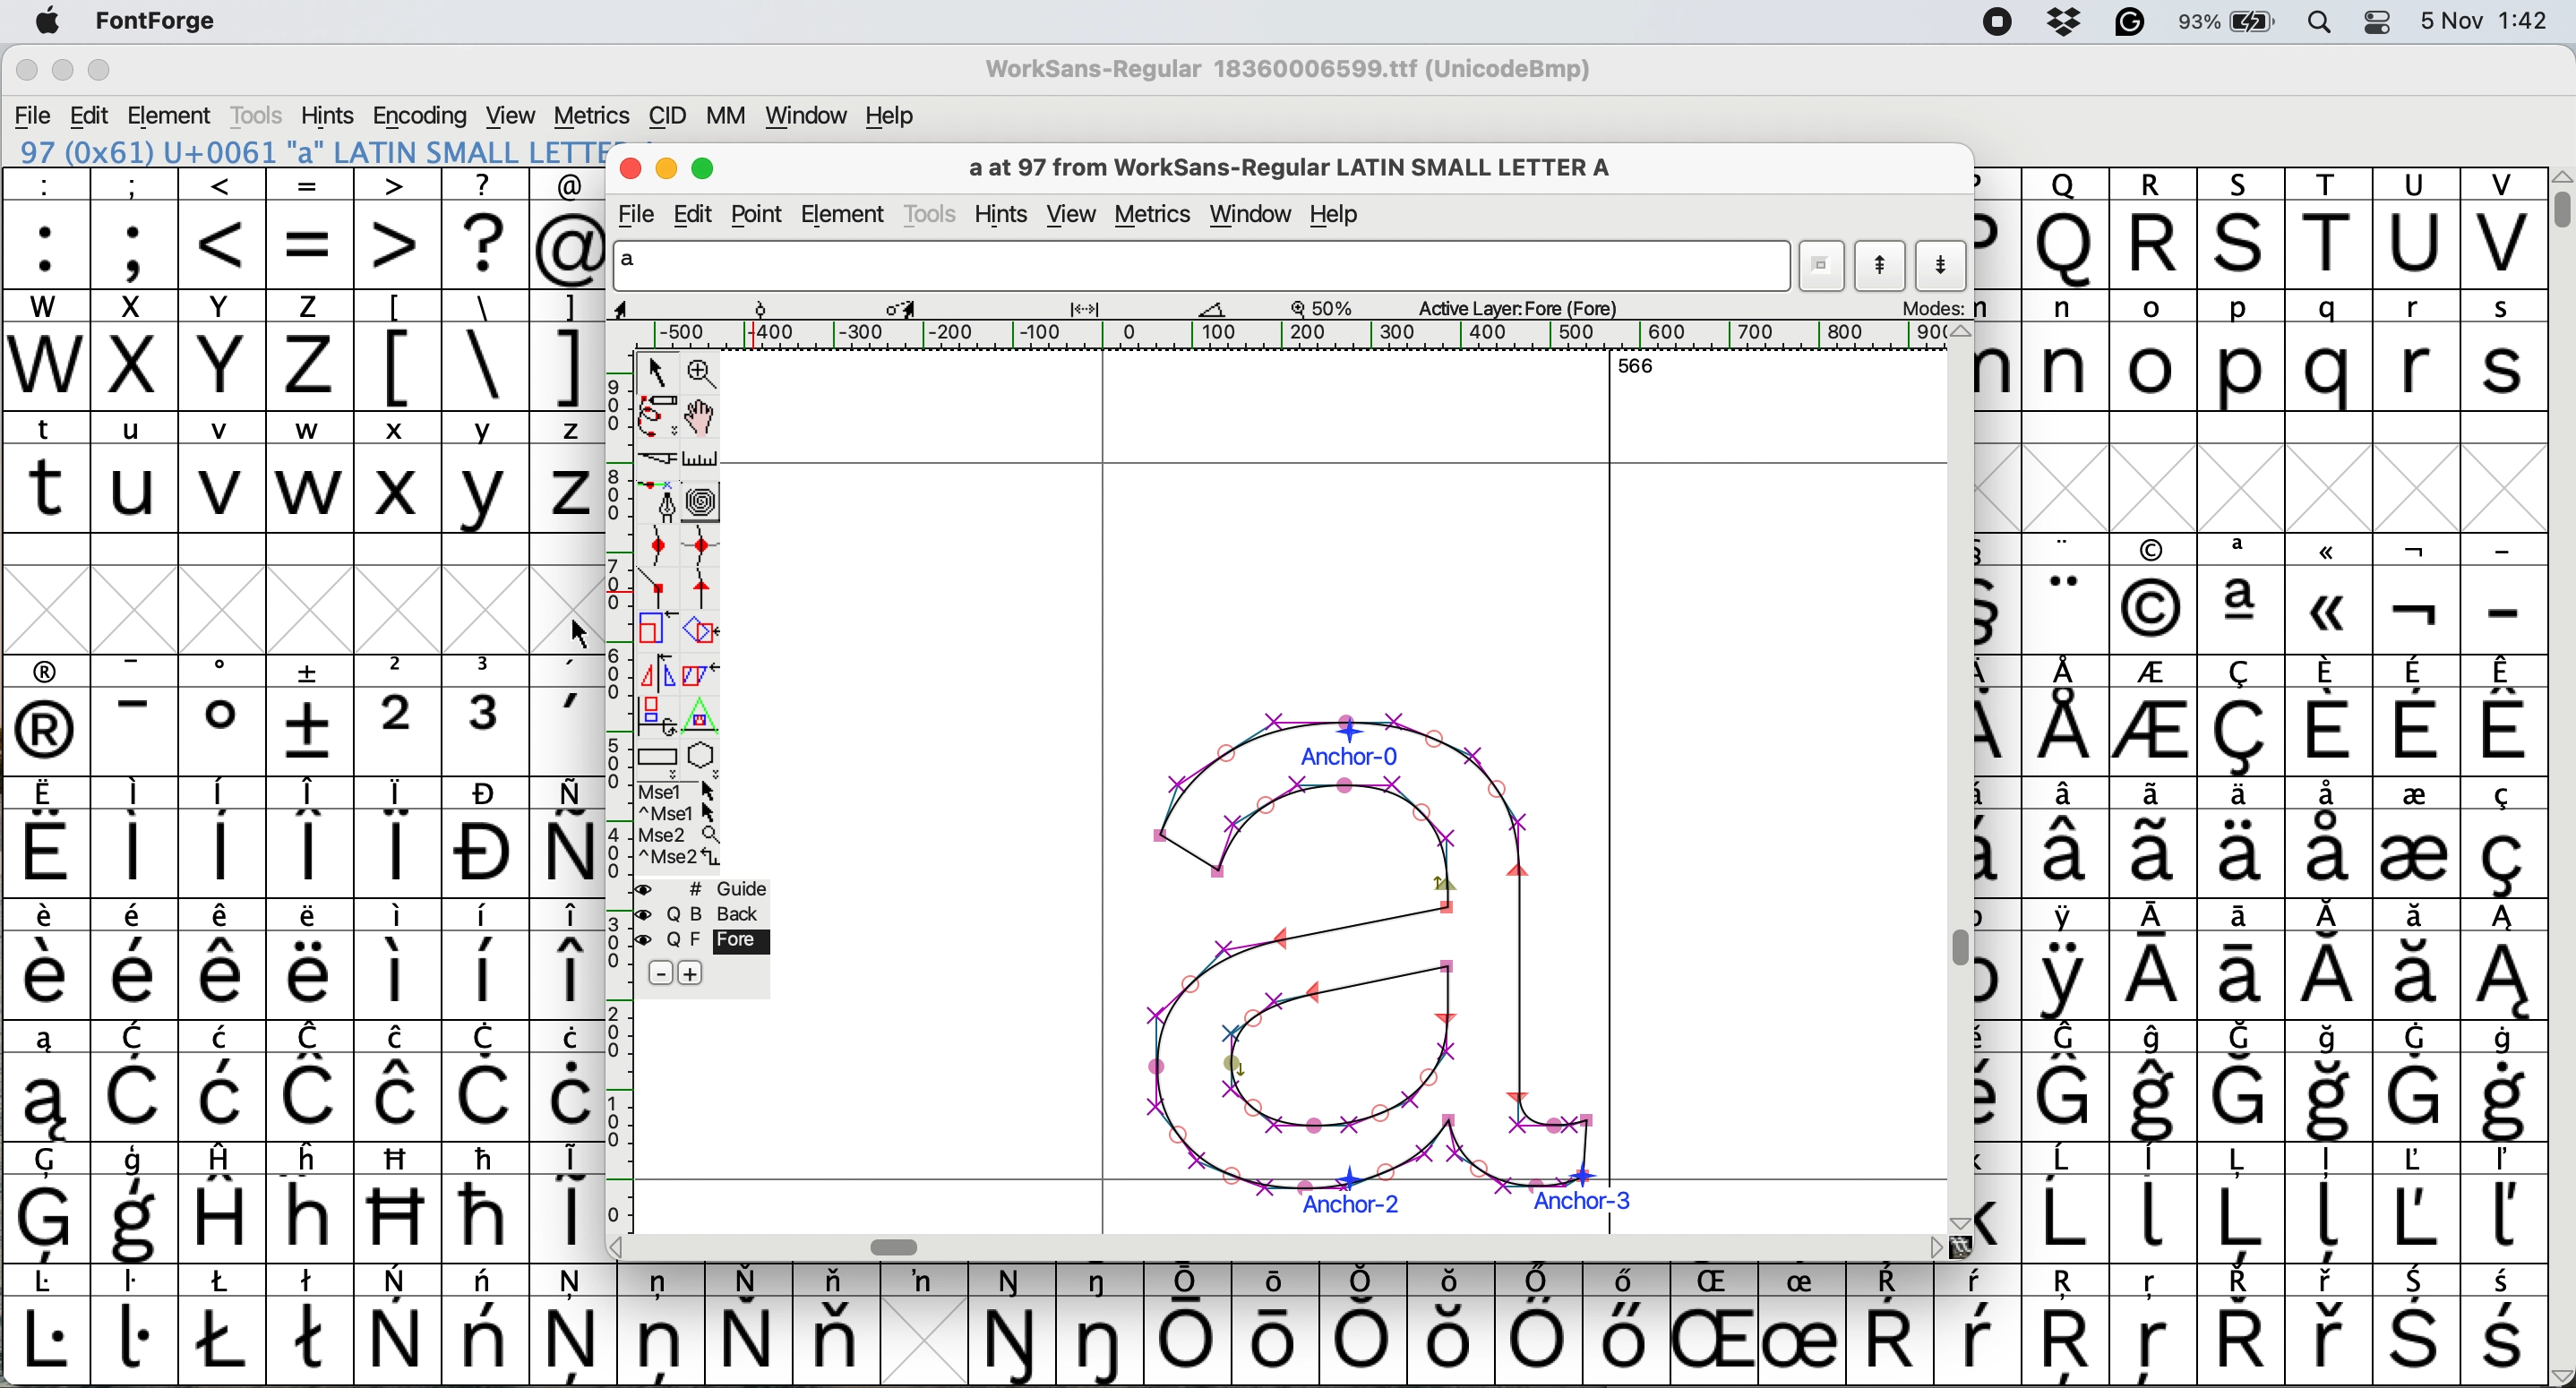 This screenshot has width=2576, height=1388. I want to click on vertical scroll bar, so click(1957, 950).